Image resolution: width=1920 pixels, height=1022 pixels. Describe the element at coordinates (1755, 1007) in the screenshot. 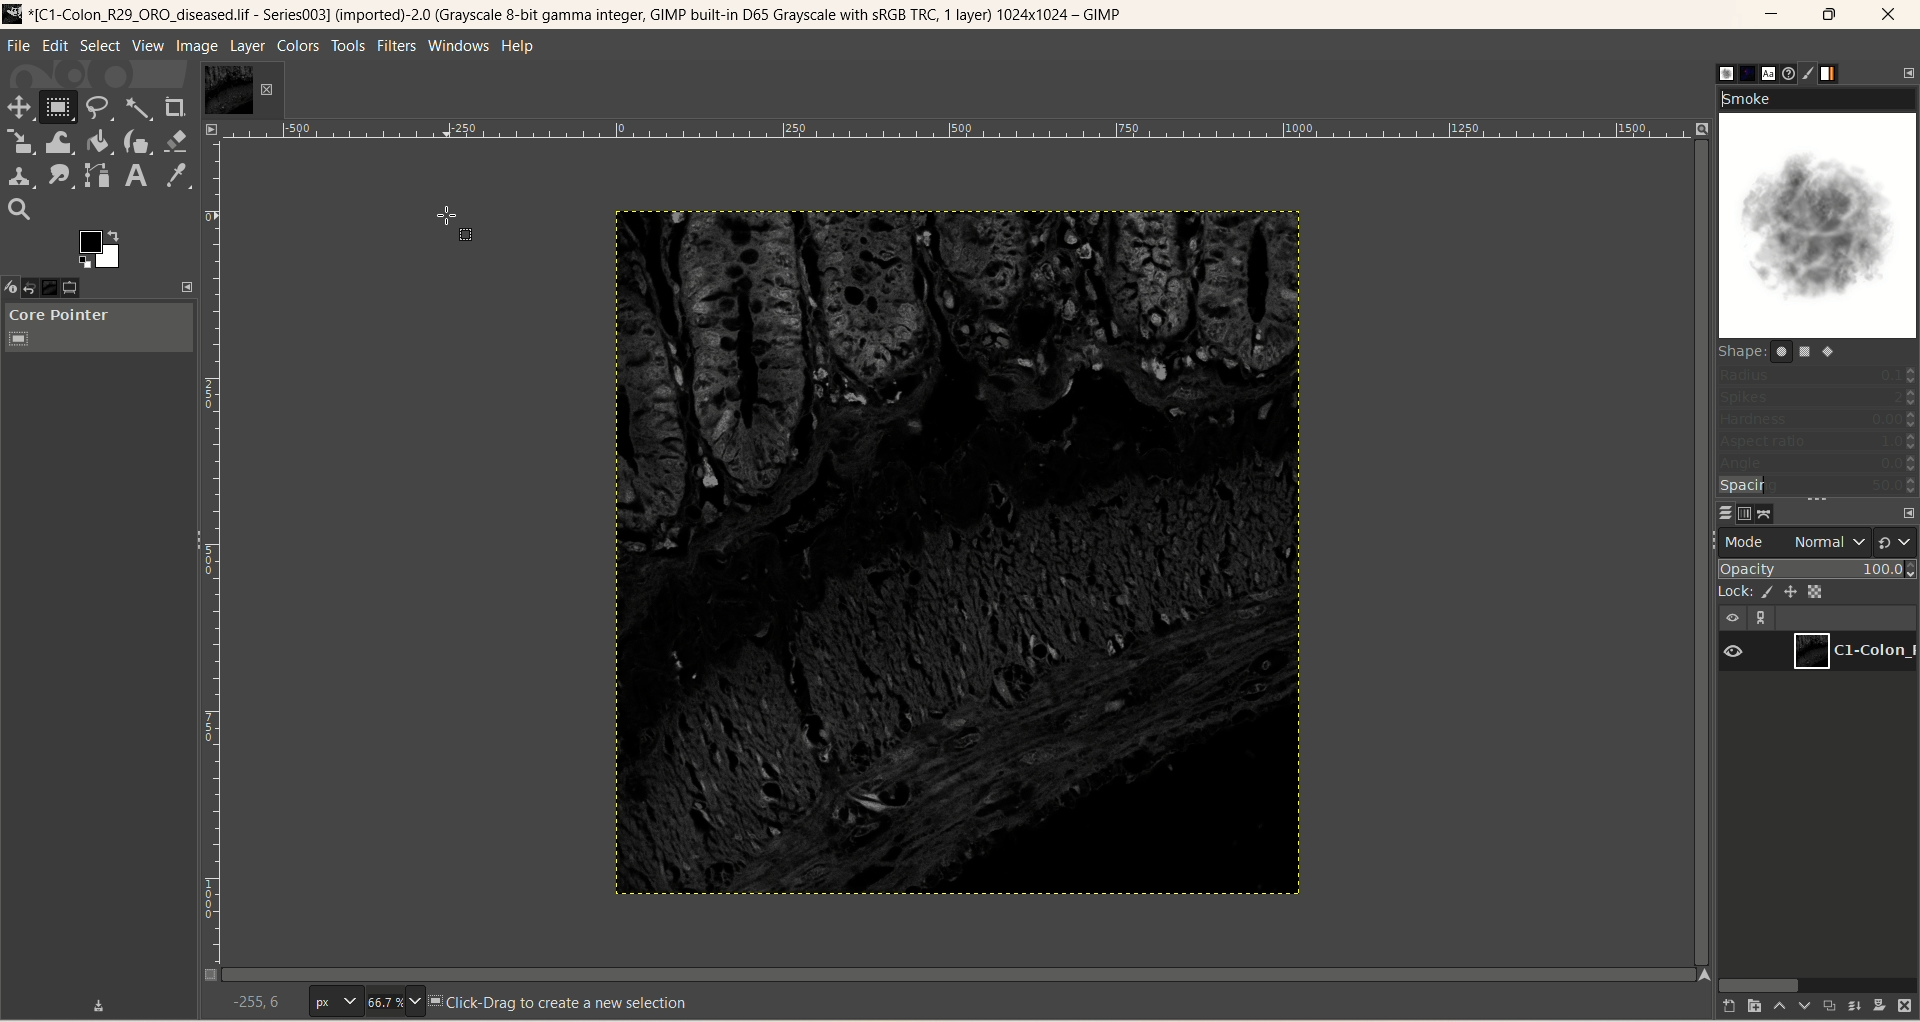

I see `create a new layer and add it to image` at that location.